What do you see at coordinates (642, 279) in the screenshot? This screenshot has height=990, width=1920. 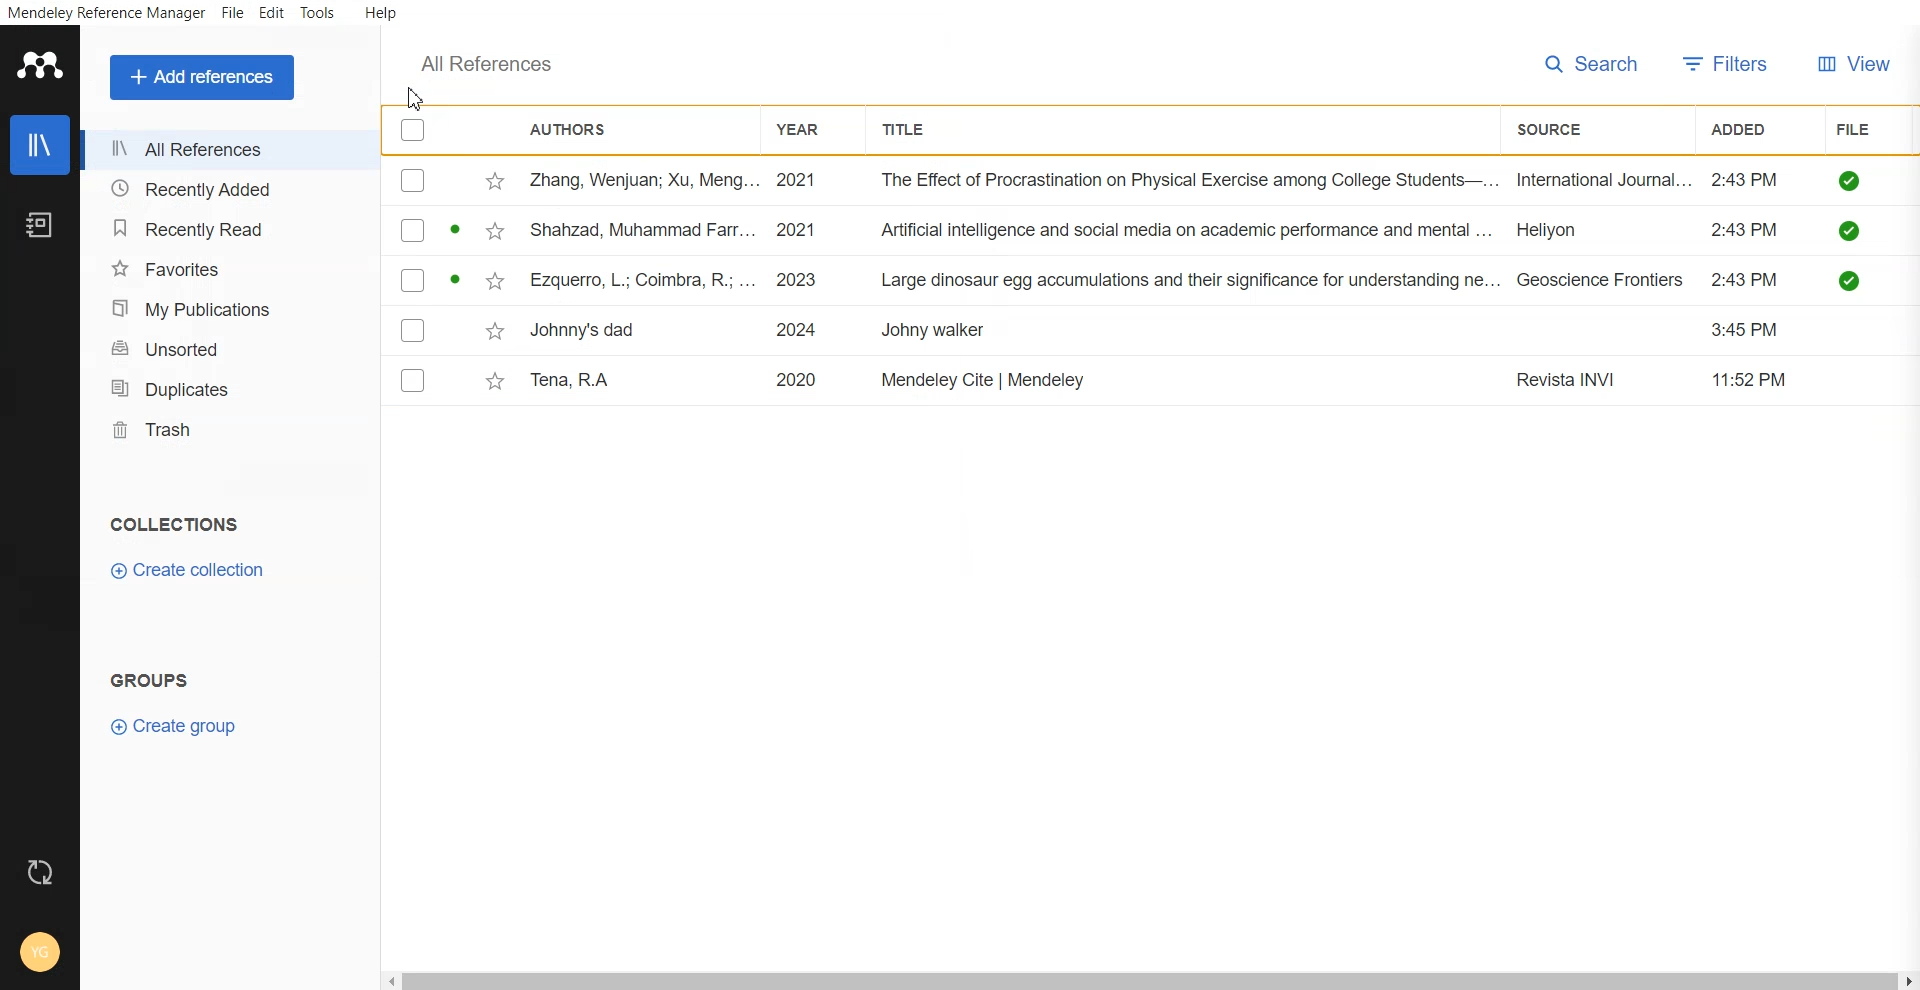 I see `Ezquerro, L.; Coimbra, R; ...` at bounding box center [642, 279].